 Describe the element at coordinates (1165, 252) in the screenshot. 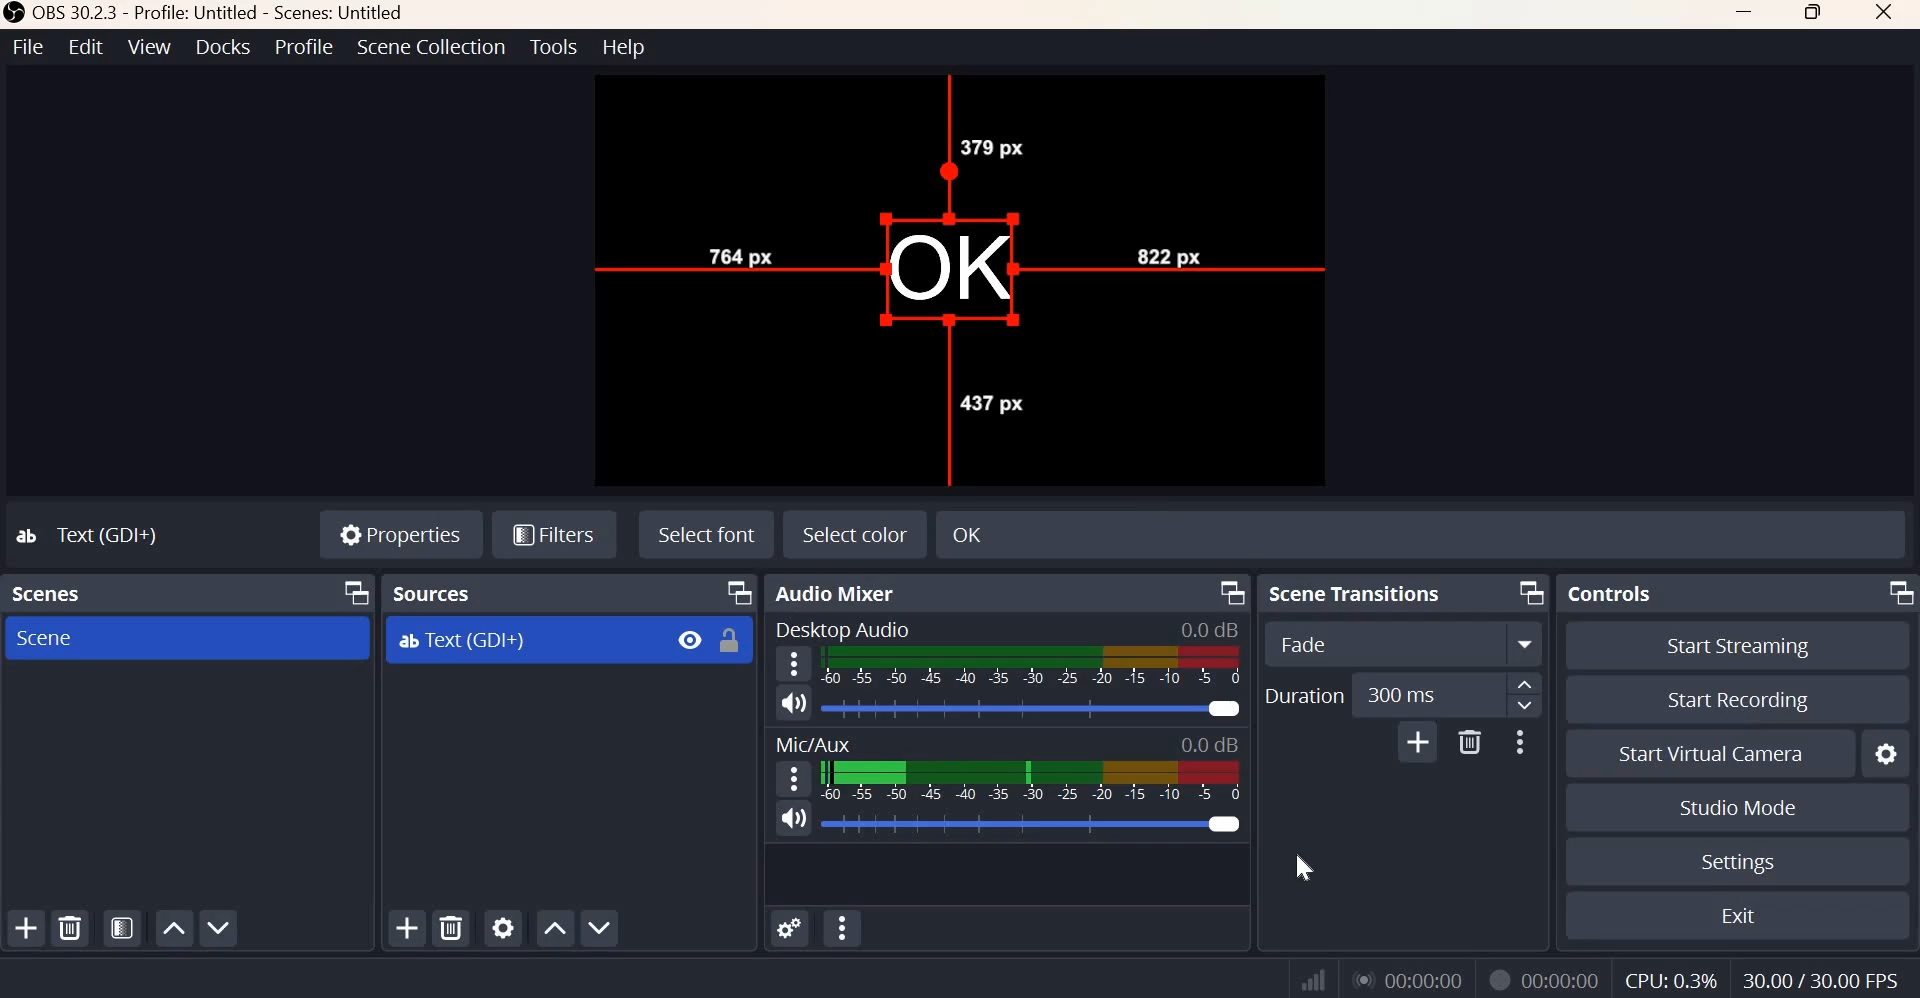

I see `822 px` at that location.